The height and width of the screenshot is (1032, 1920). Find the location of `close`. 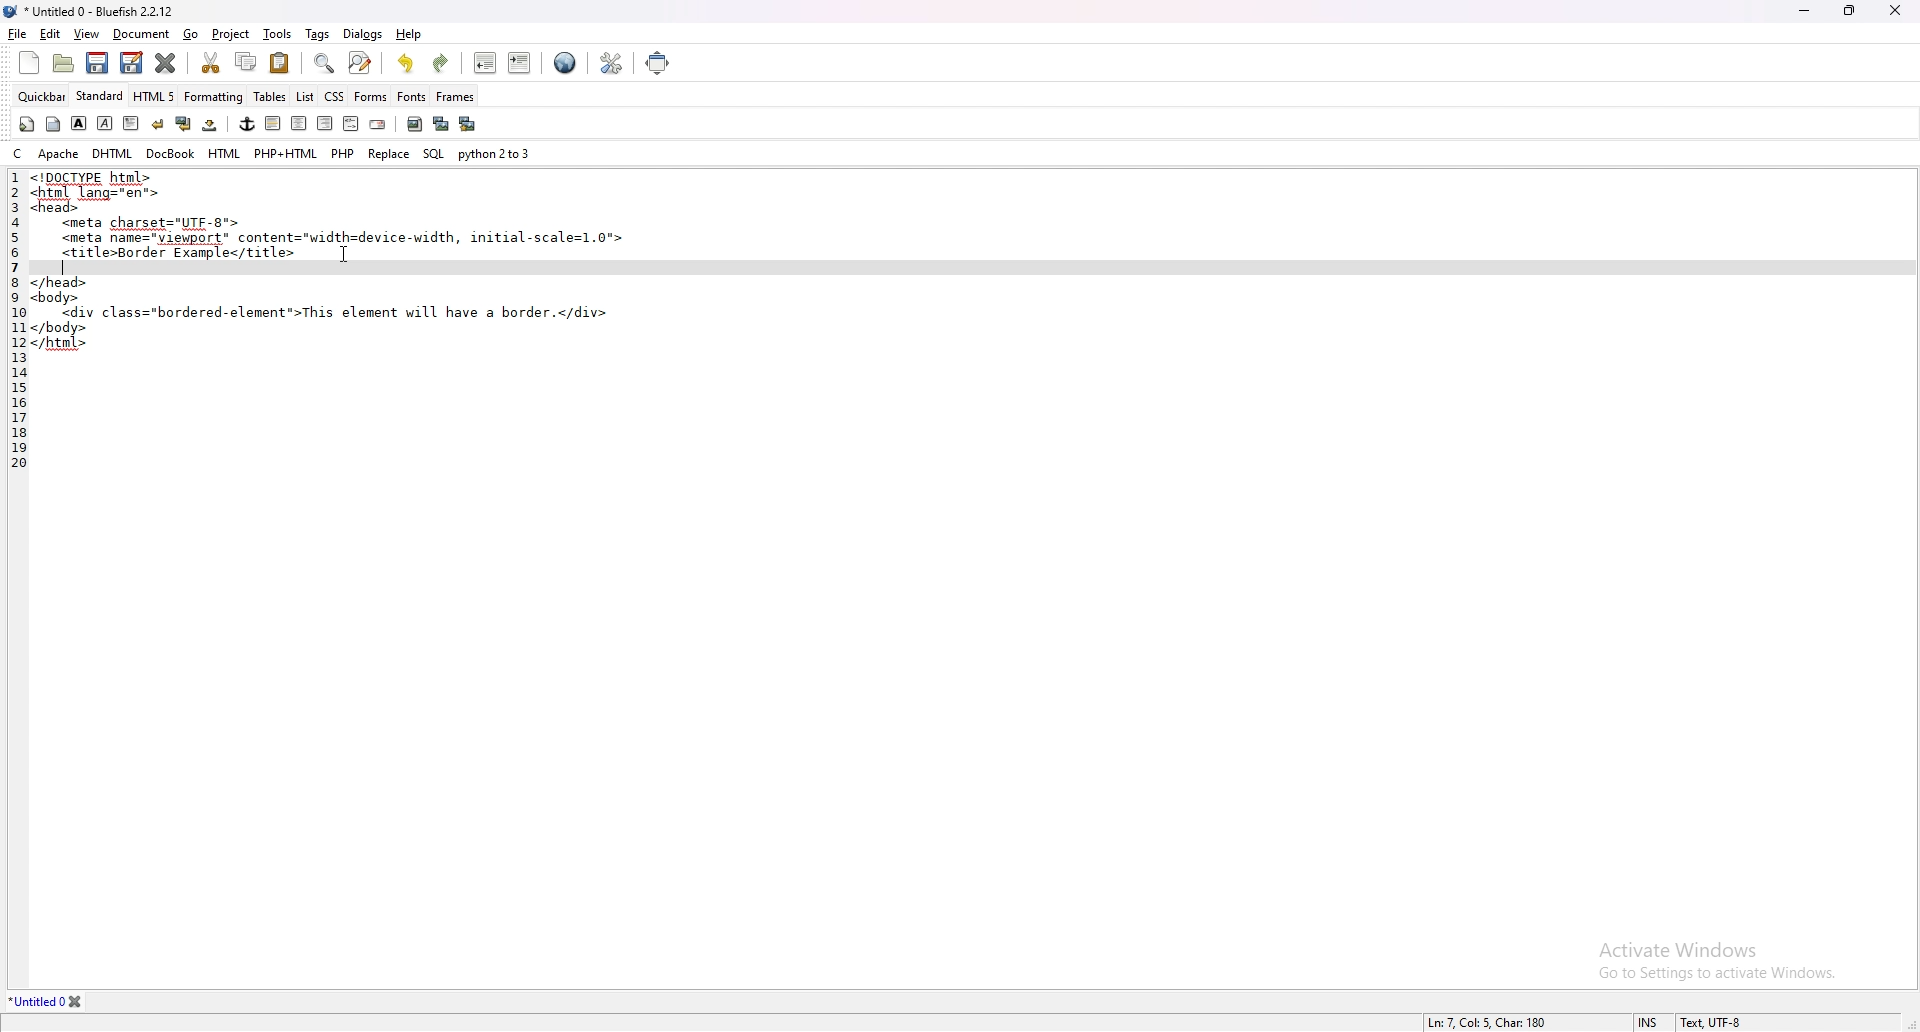

close is located at coordinates (1895, 9).